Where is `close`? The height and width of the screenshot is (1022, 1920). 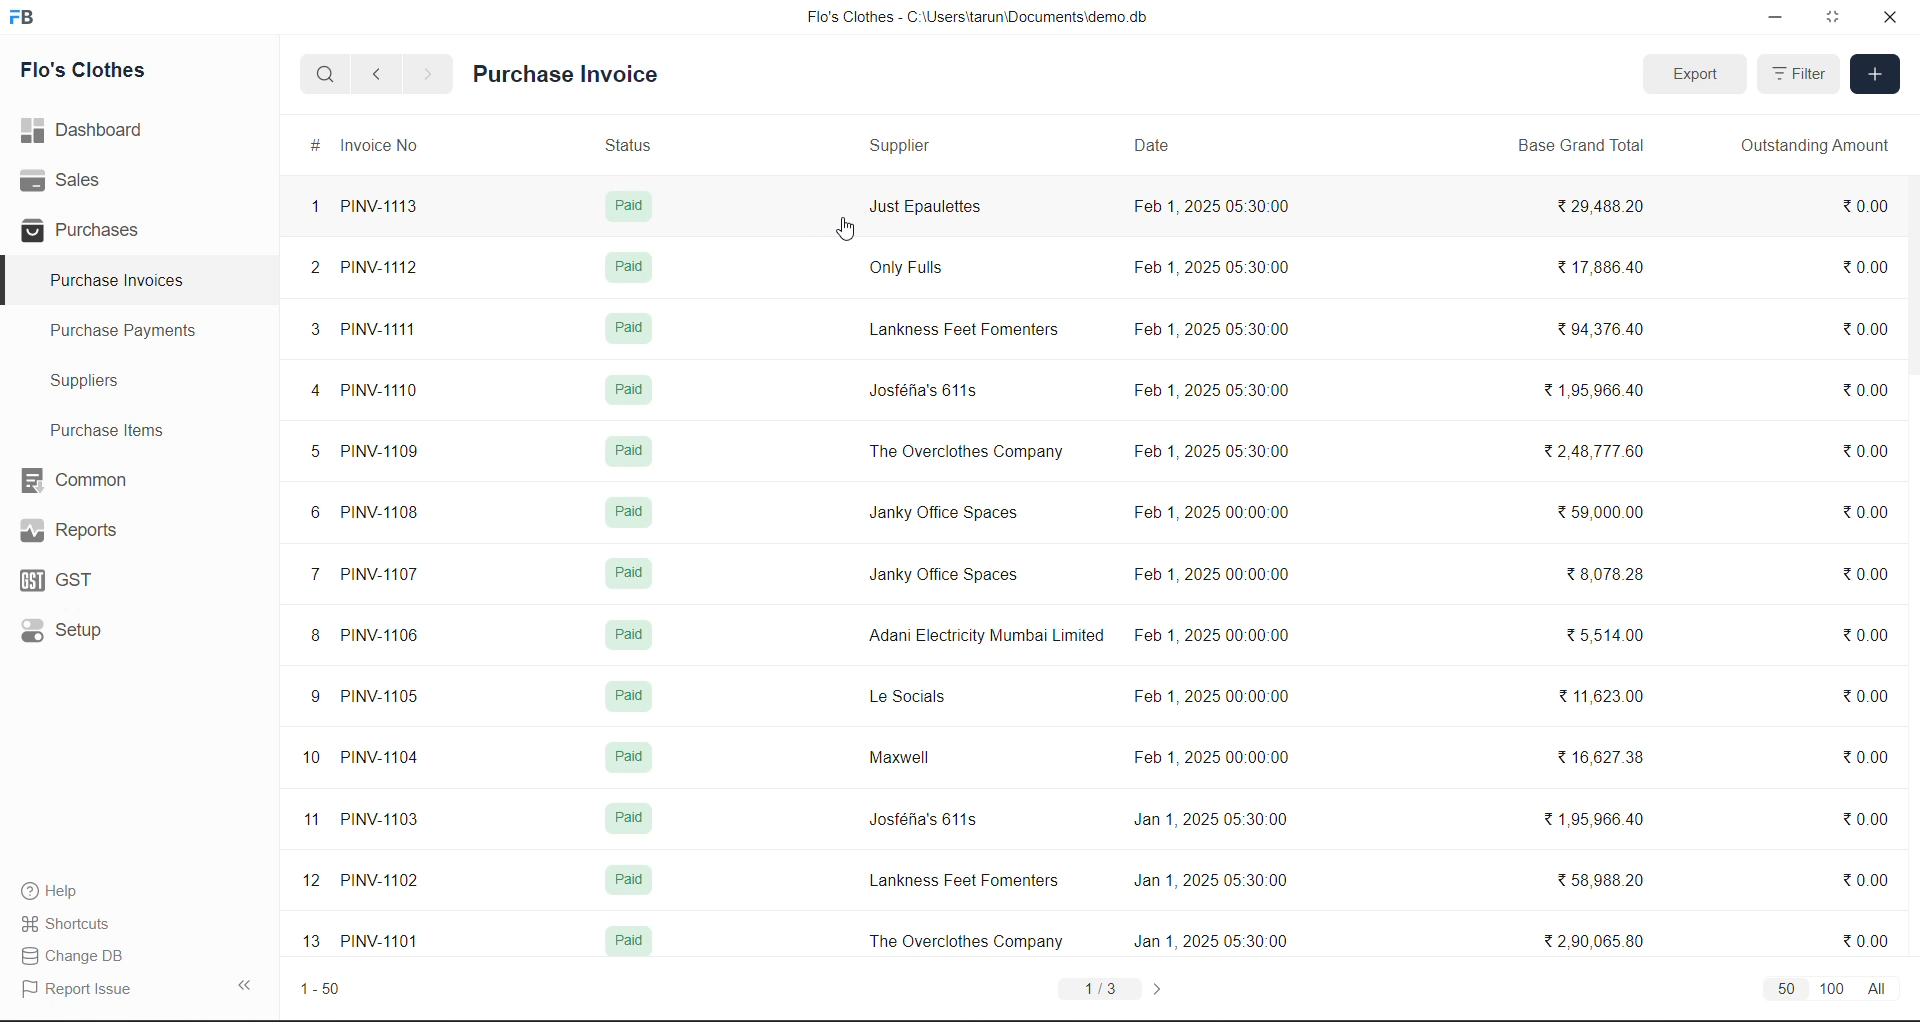 close is located at coordinates (1889, 21).